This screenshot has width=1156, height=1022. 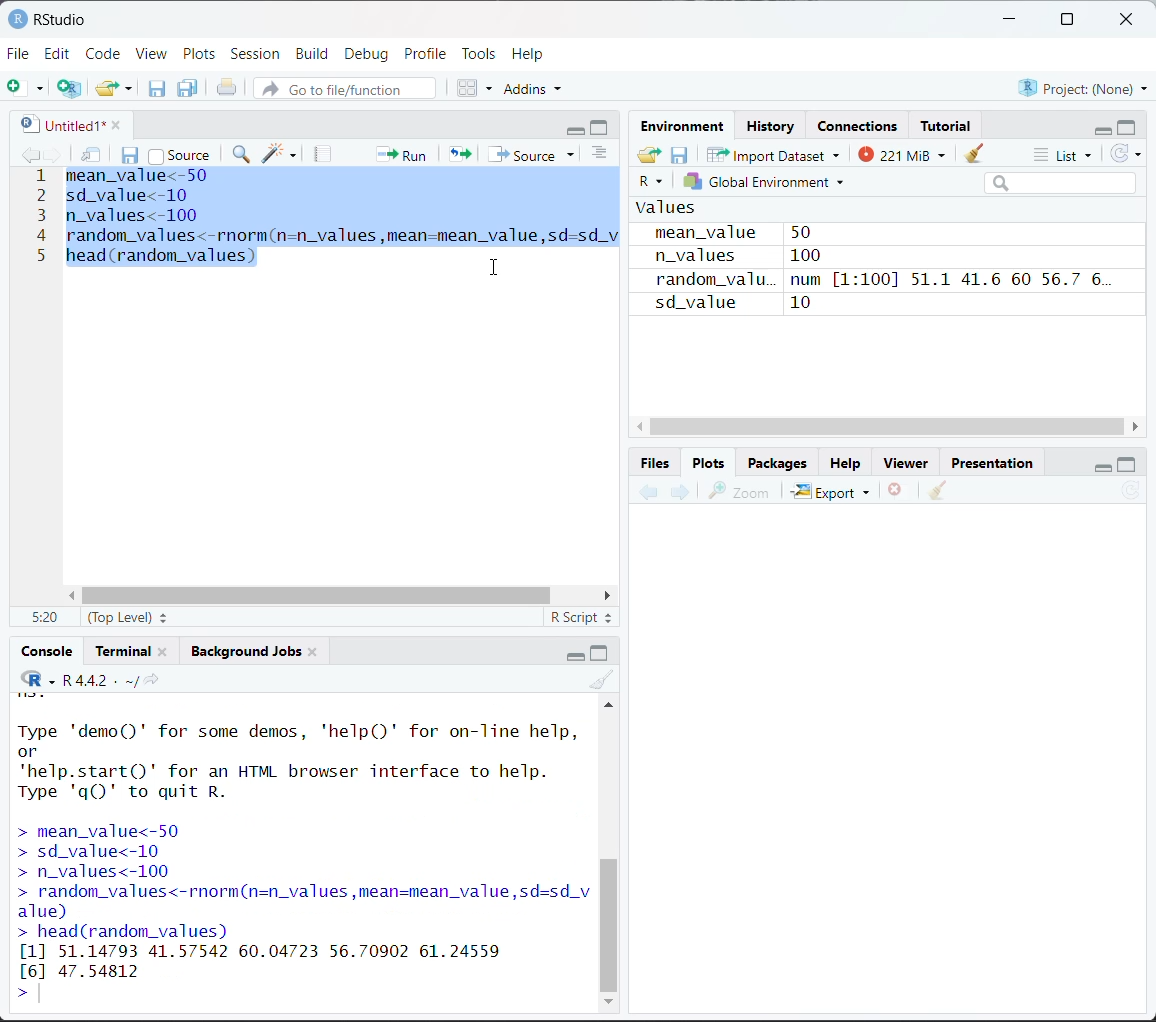 What do you see at coordinates (948, 123) in the screenshot?
I see `Tutorial` at bounding box center [948, 123].